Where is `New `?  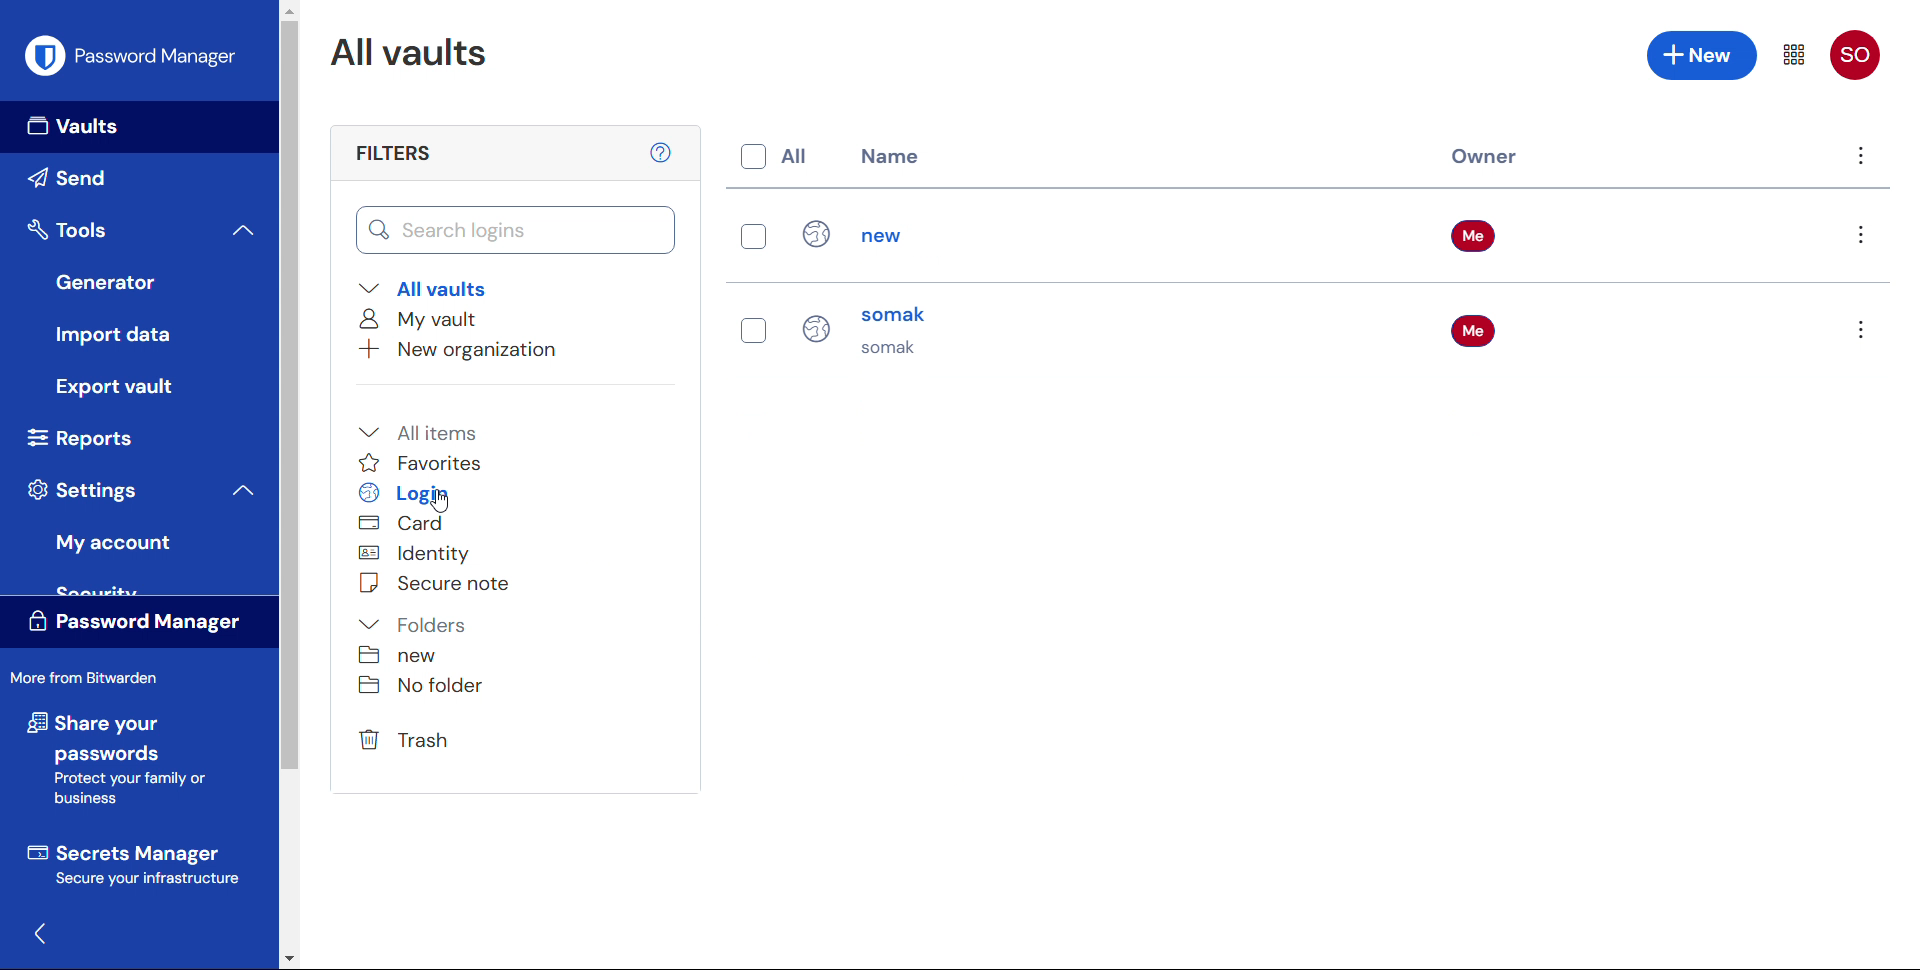
New  is located at coordinates (396, 655).